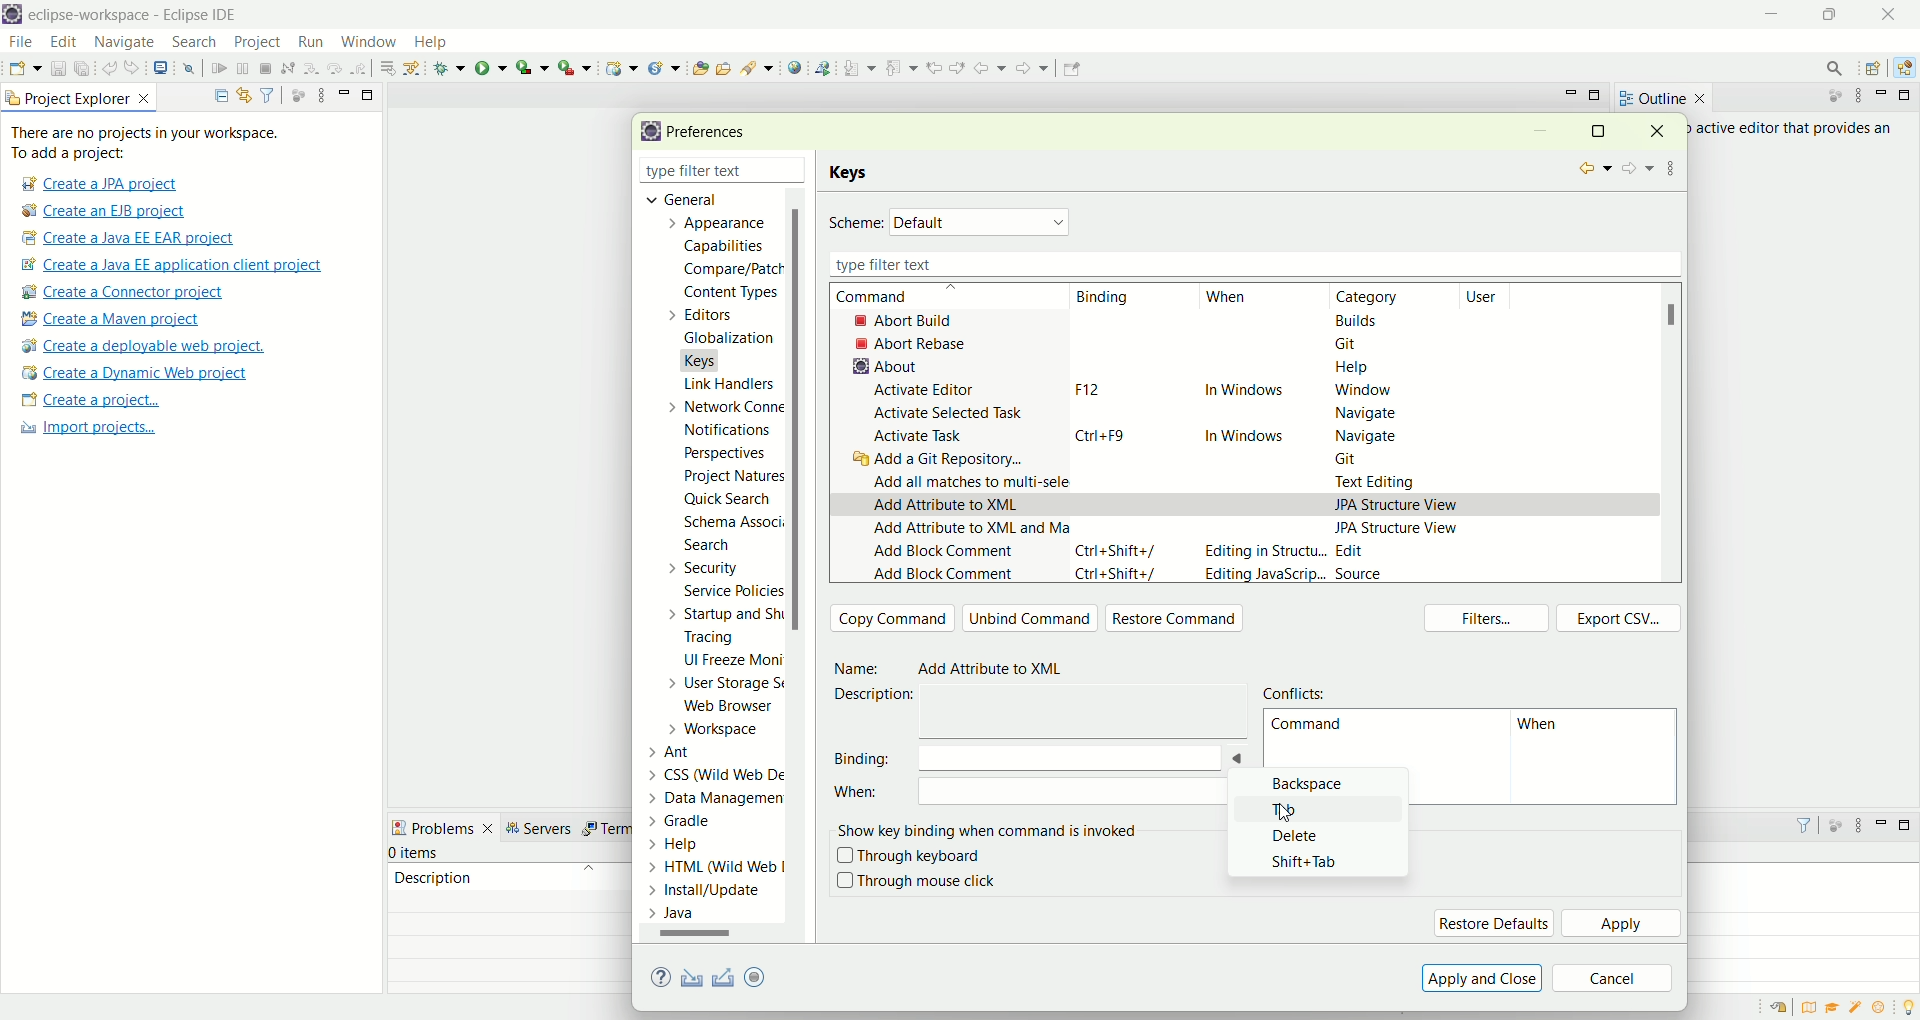  I want to click on project explorer, so click(80, 97).